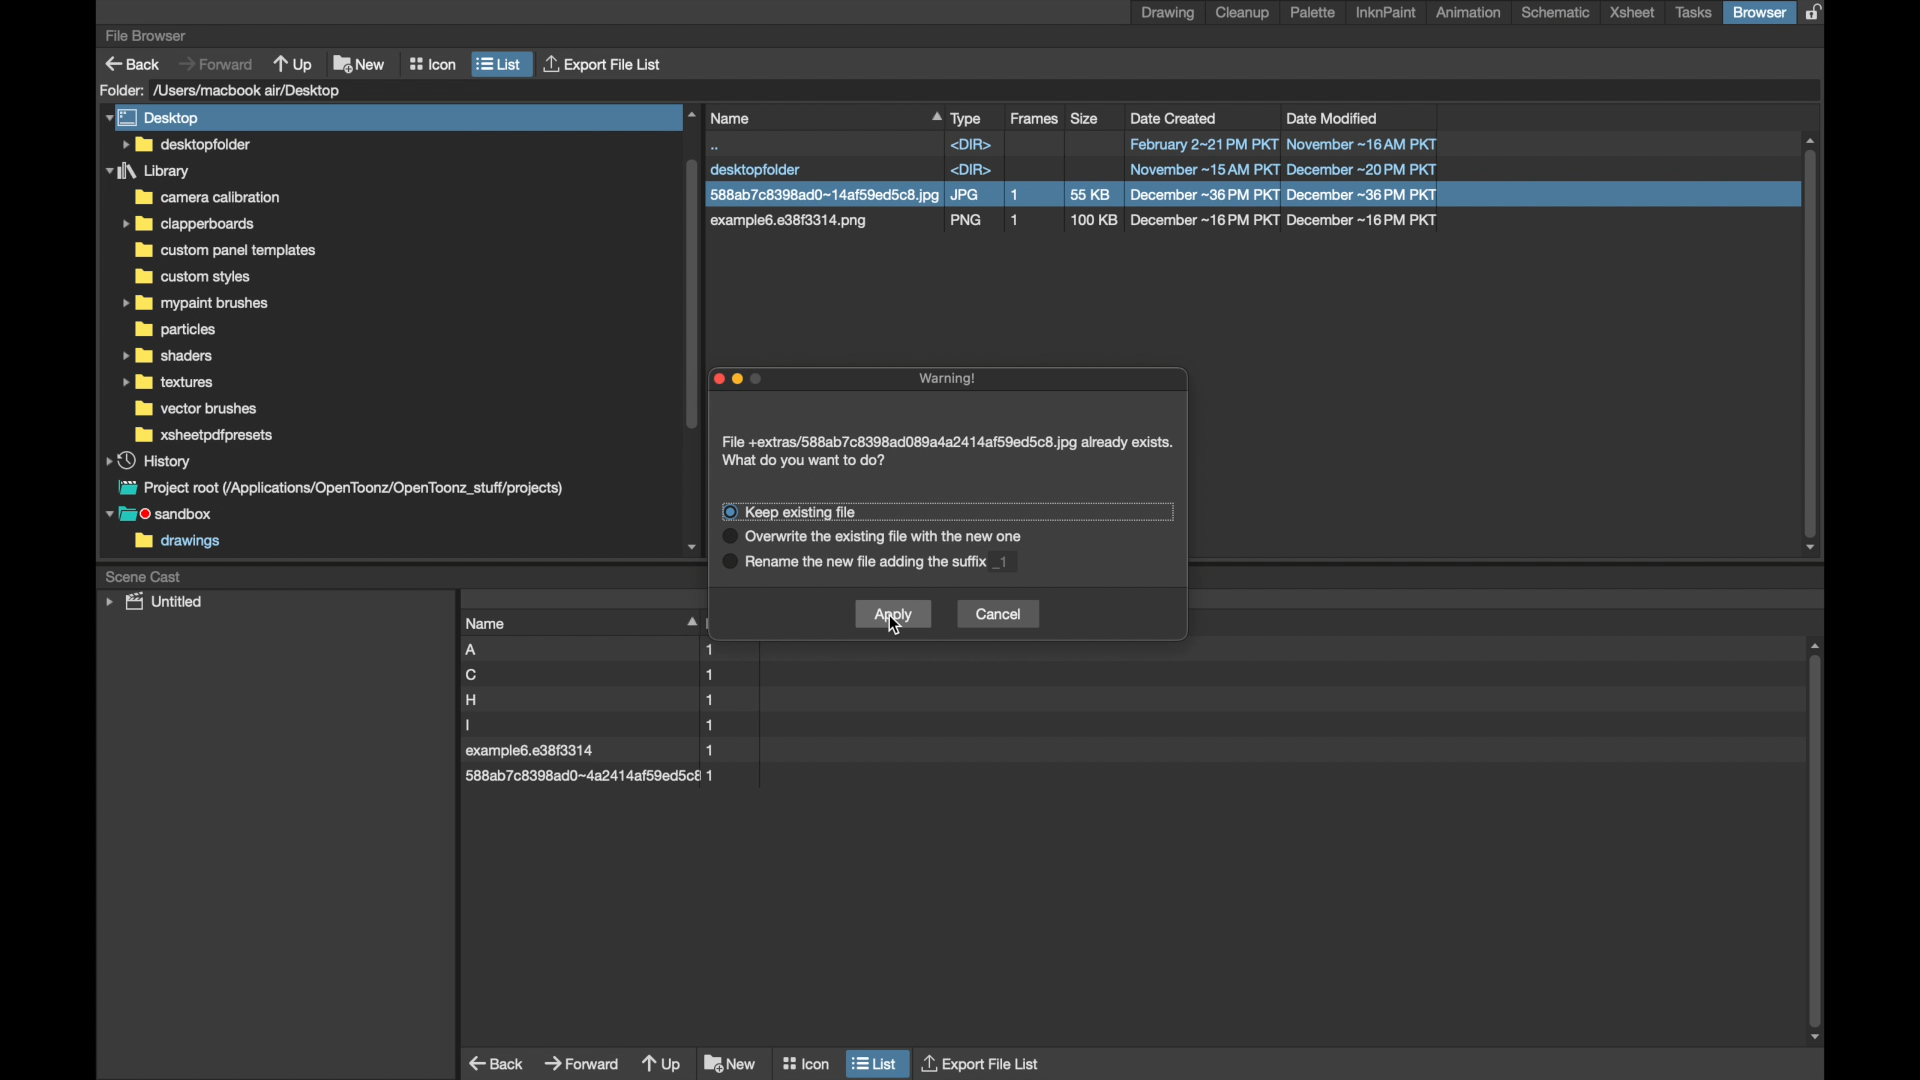  What do you see at coordinates (805, 1059) in the screenshot?
I see `icon` at bounding box center [805, 1059].